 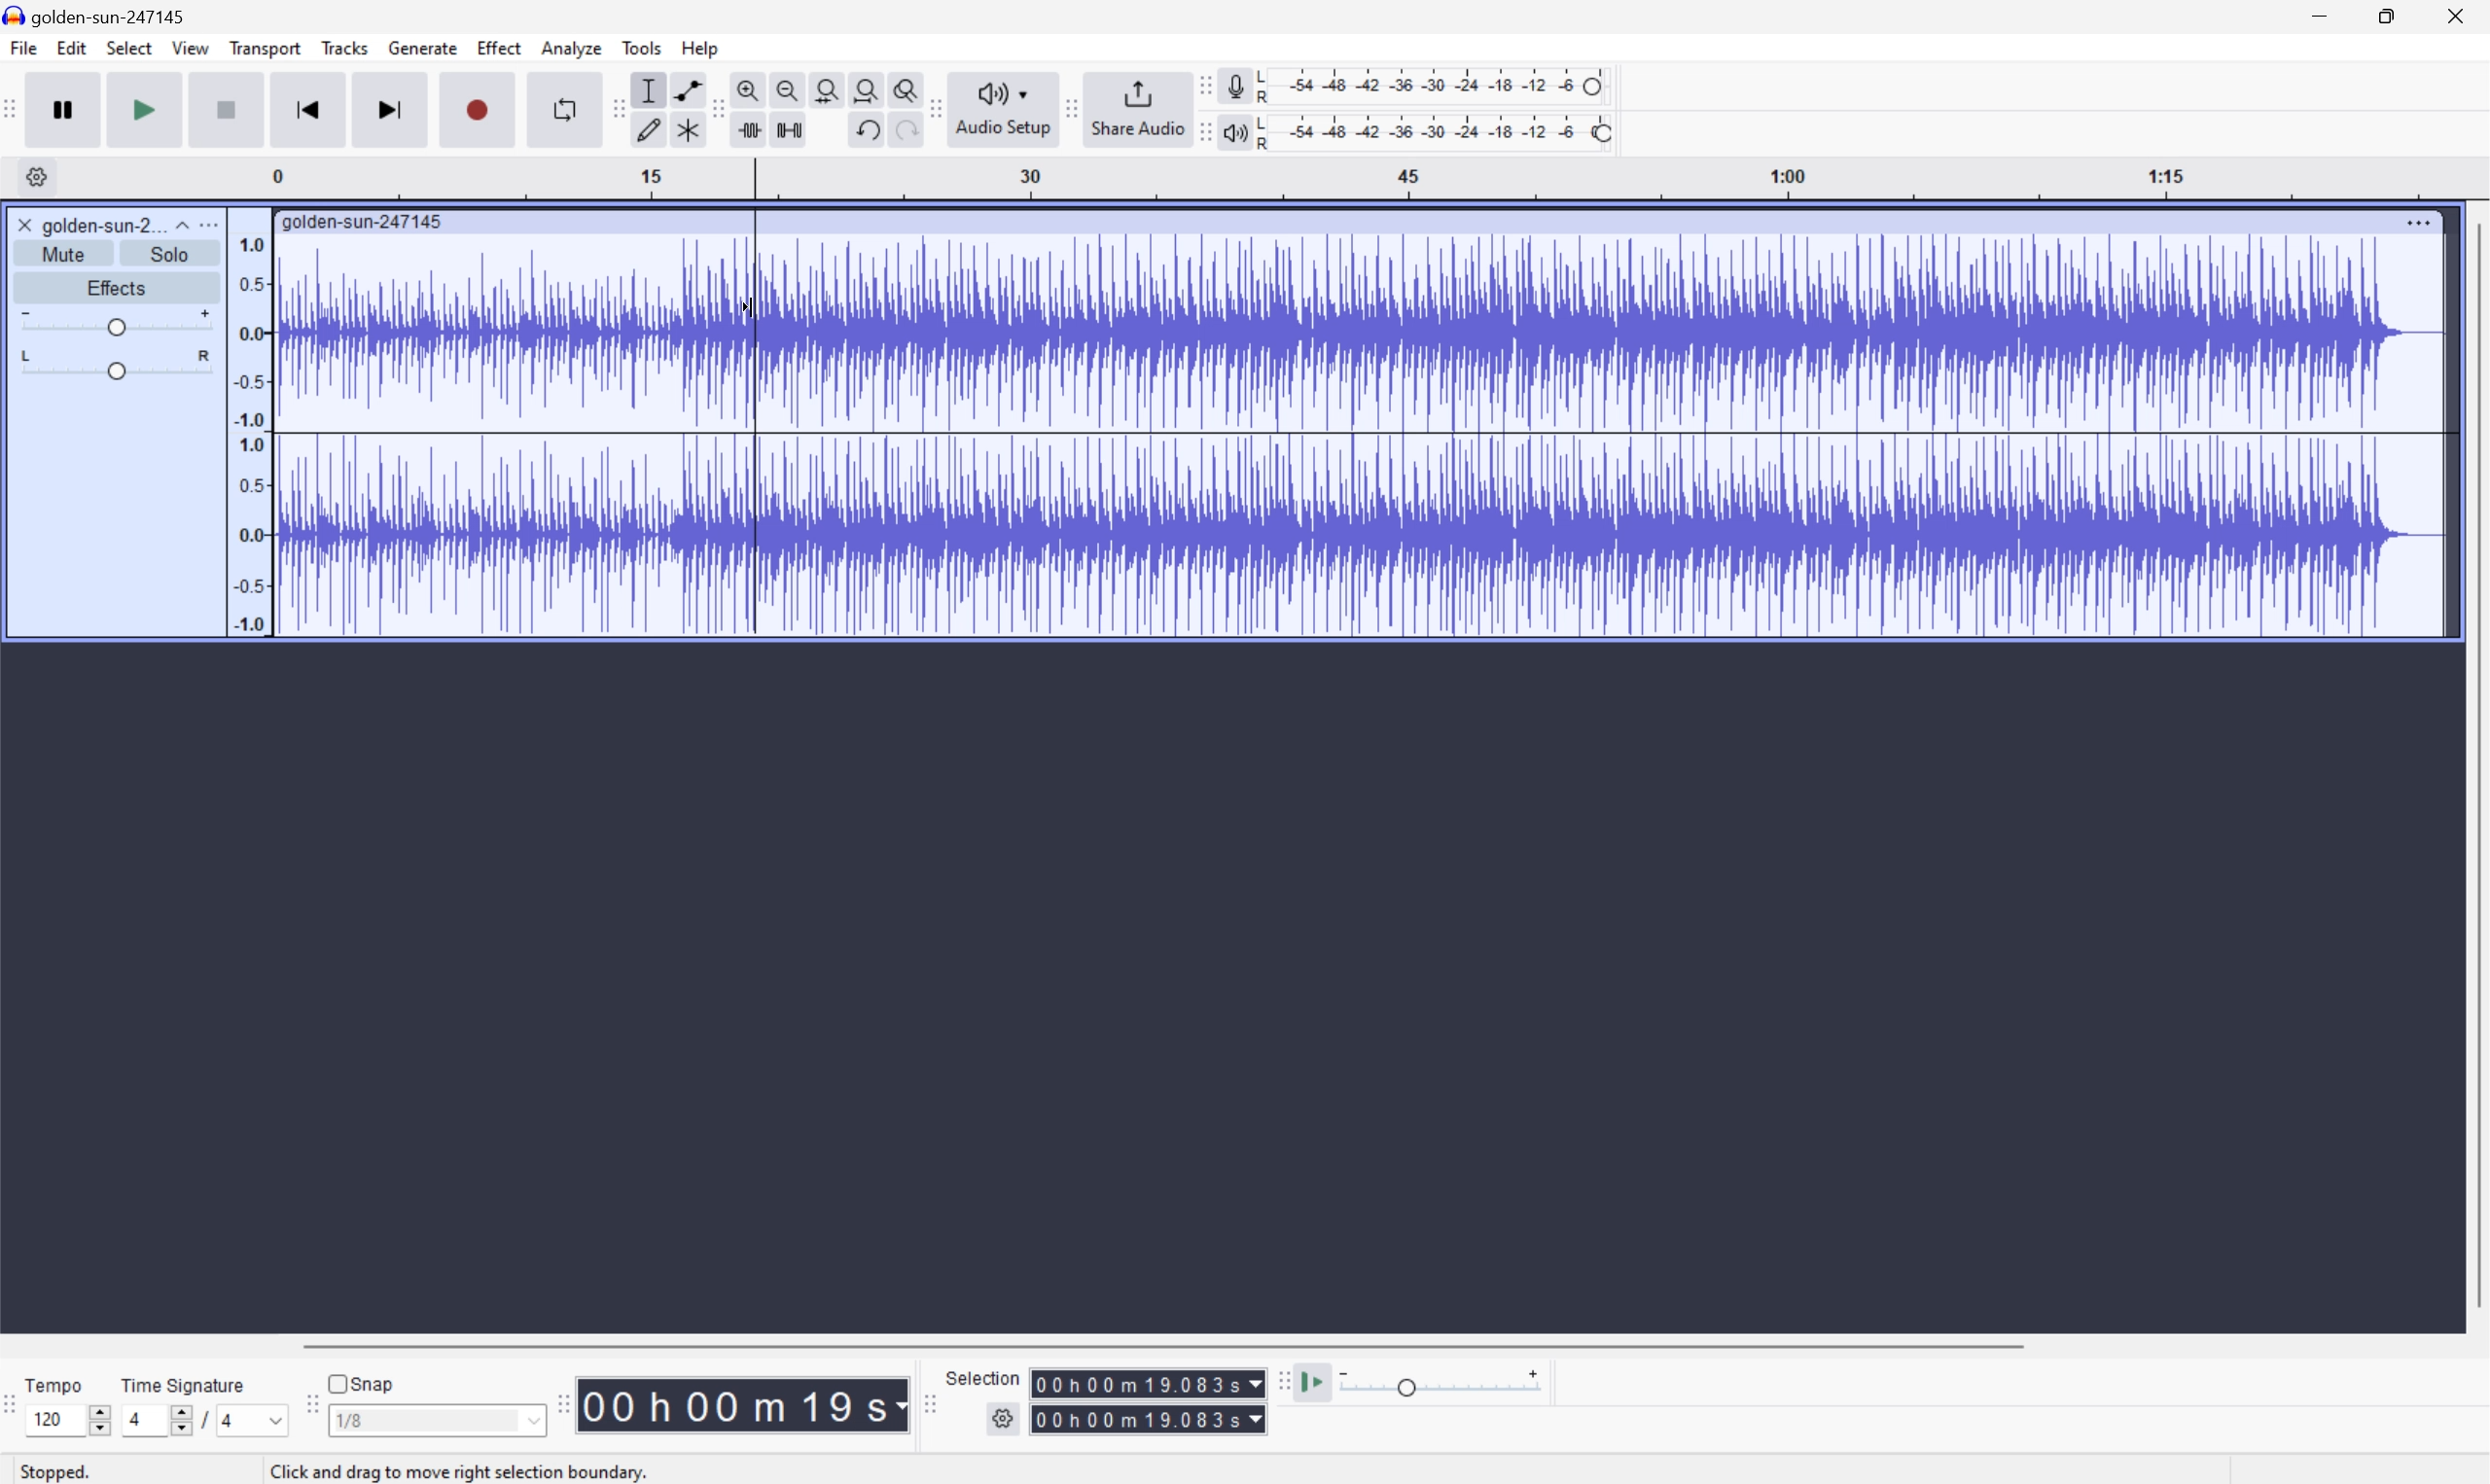 What do you see at coordinates (36, 176) in the screenshot?
I see `settings` at bounding box center [36, 176].